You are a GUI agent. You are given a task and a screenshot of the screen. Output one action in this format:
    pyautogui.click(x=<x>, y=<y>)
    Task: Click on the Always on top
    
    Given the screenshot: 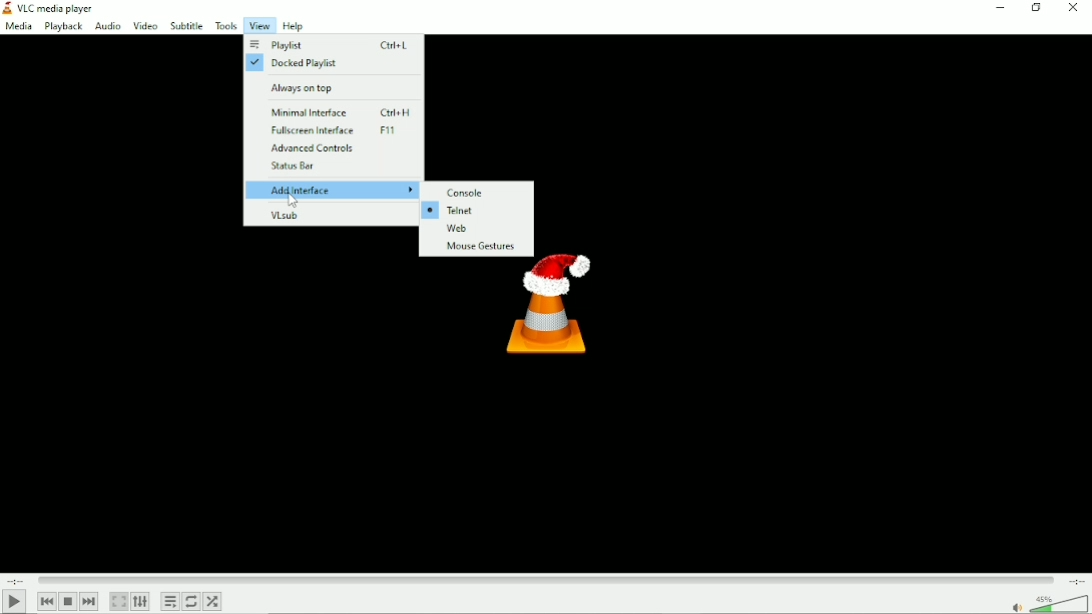 What is the action you would take?
    pyautogui.click(x=304, y=88)
    